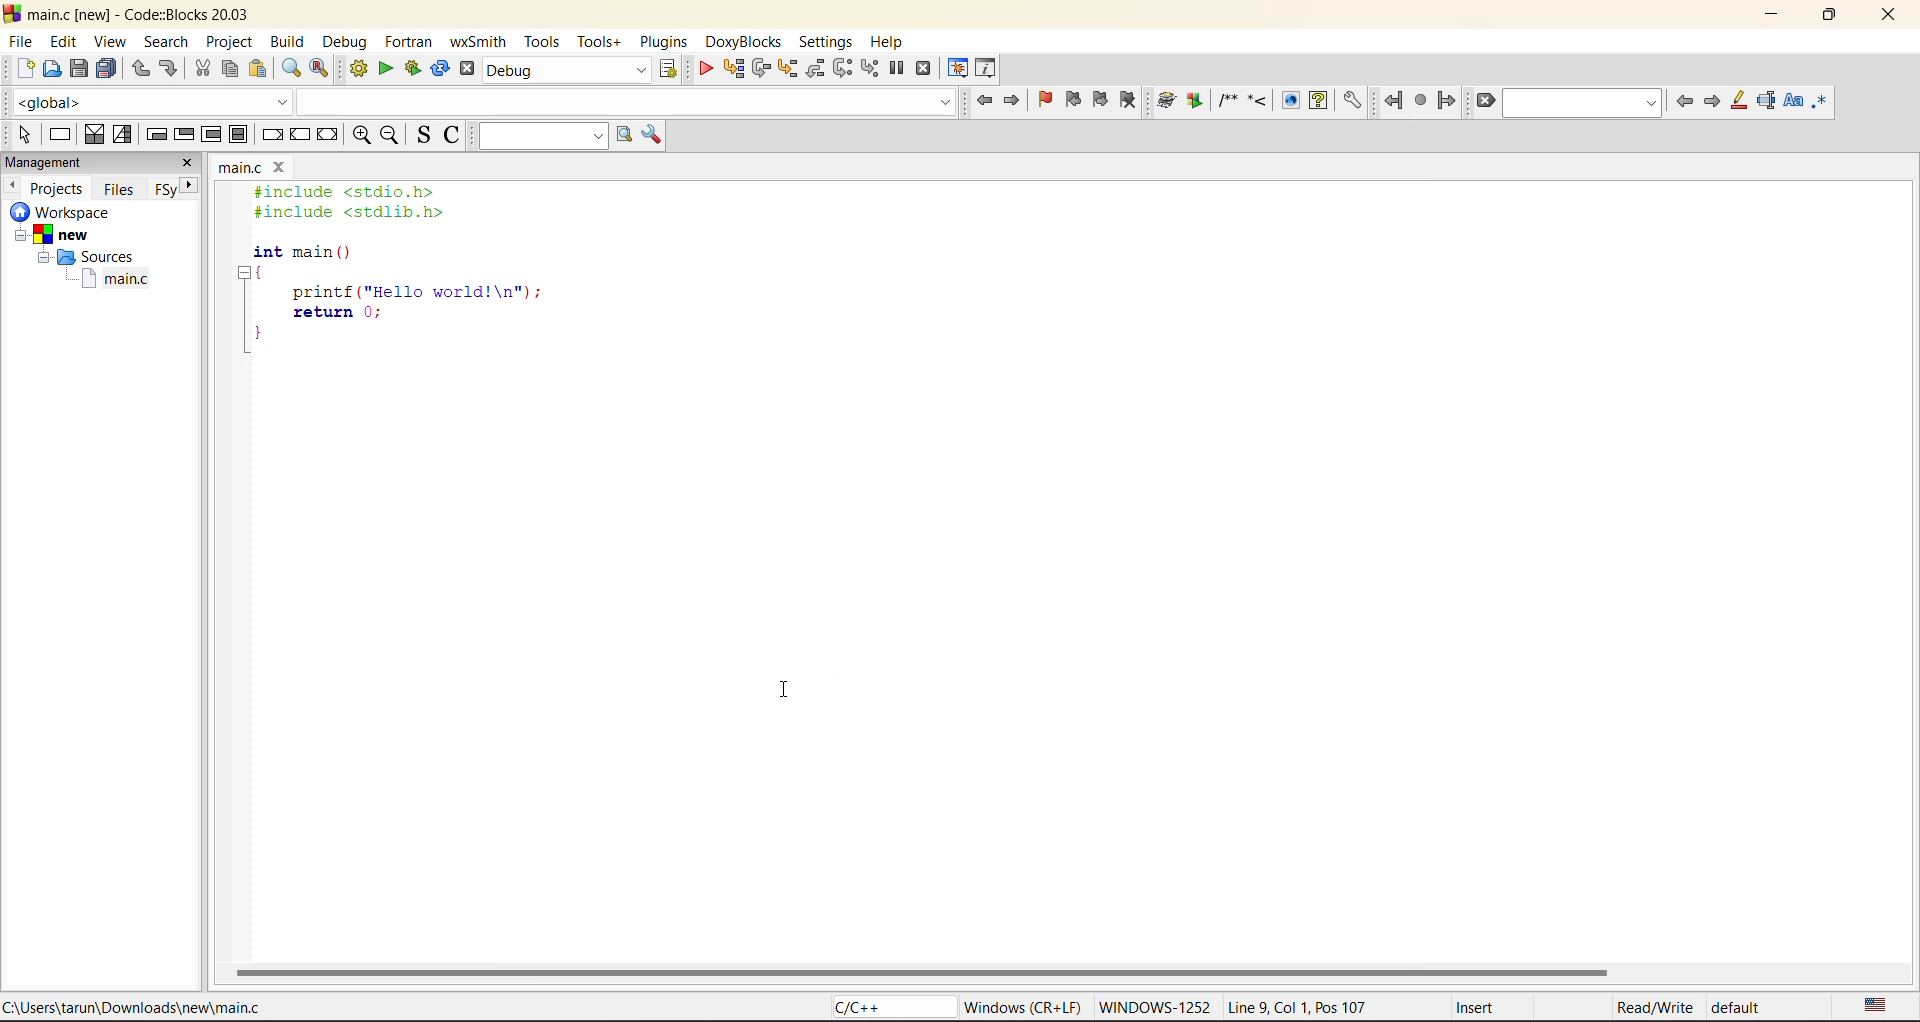 The image size is (1920, 1022). What do you see at coordinates (742, 42) in the screenshot?
I see `doxyblocks` at bounding box center [742, 42].